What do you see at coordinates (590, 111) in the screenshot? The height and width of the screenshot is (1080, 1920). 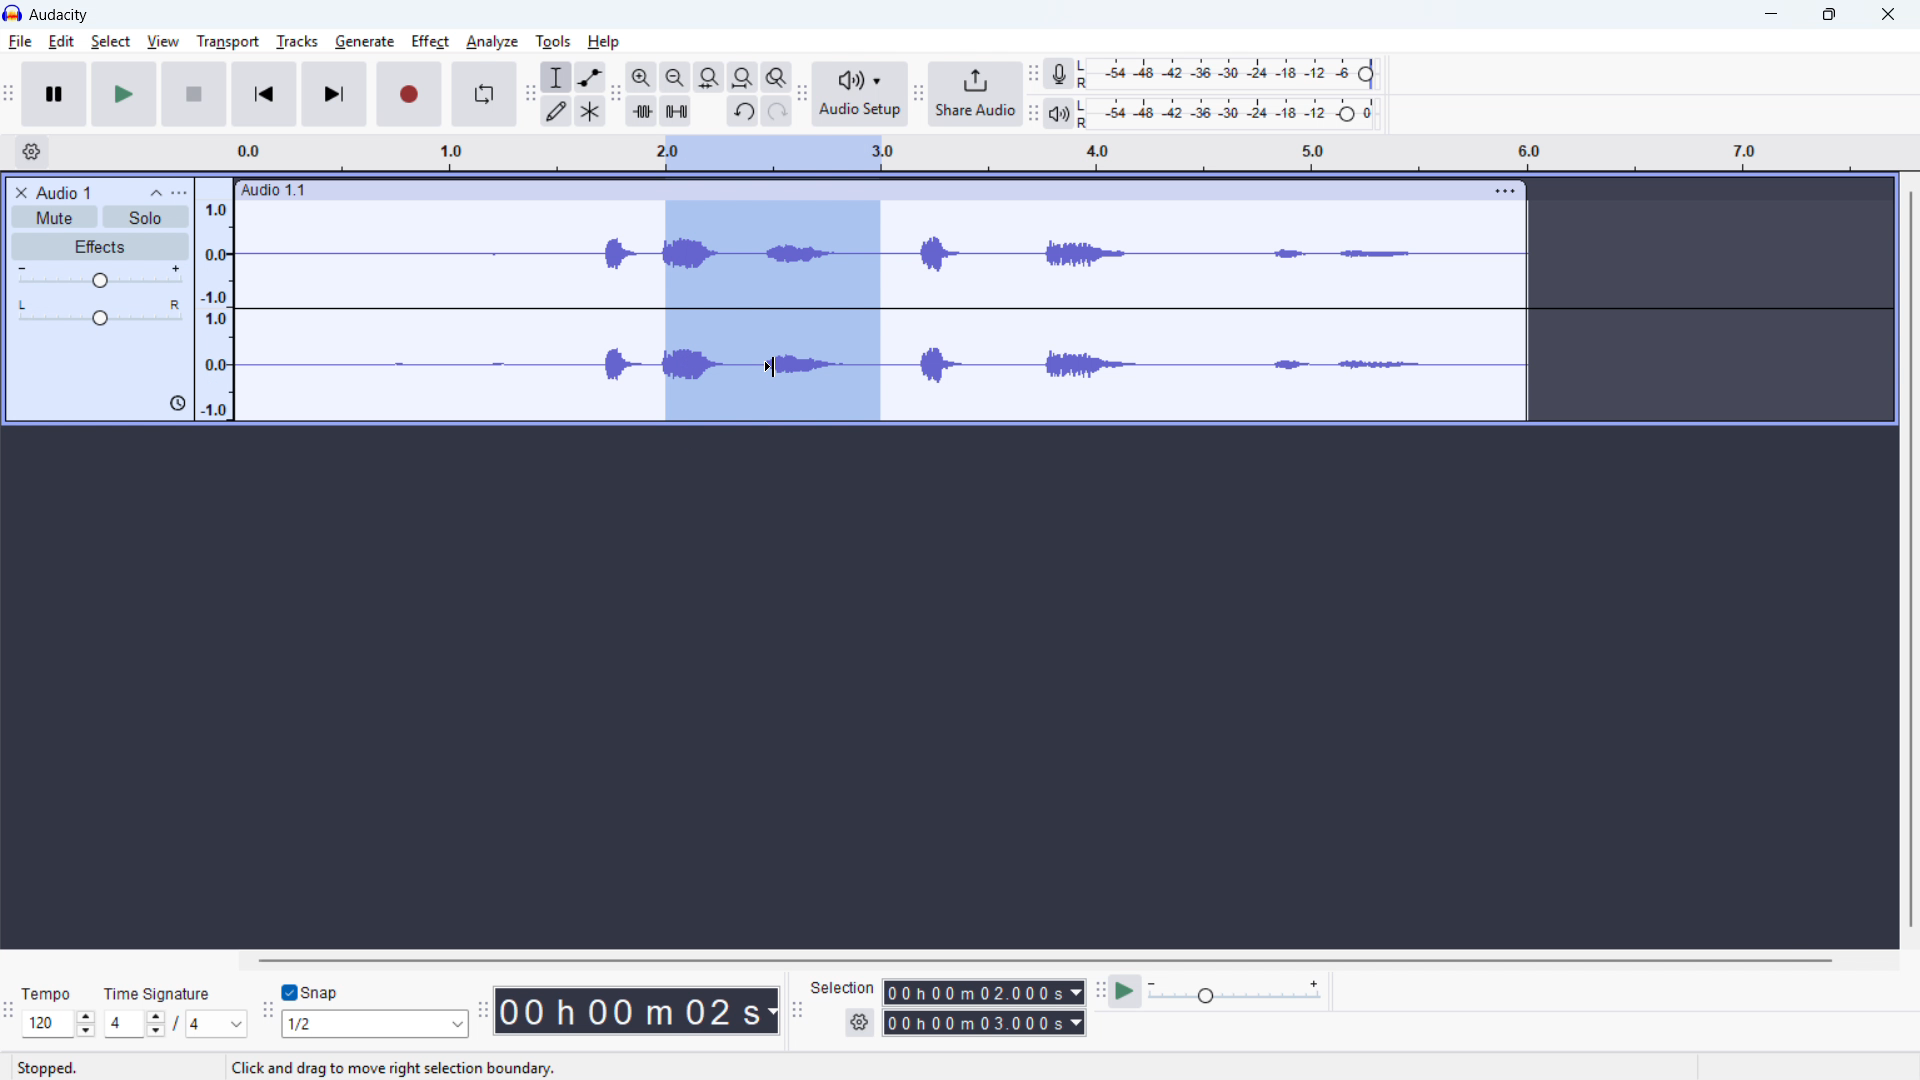 I see `Multi - tool` at bounding box center [590, 111].